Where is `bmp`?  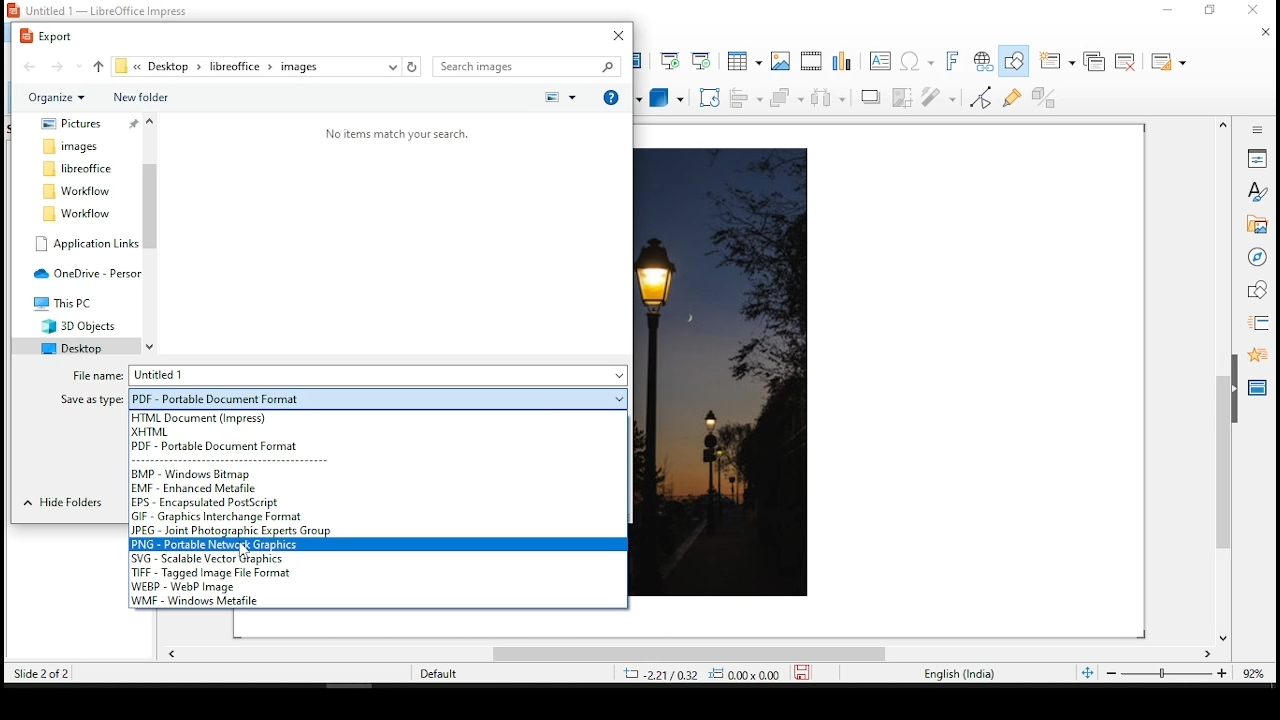 bmp is located at coordinates (193, 473).